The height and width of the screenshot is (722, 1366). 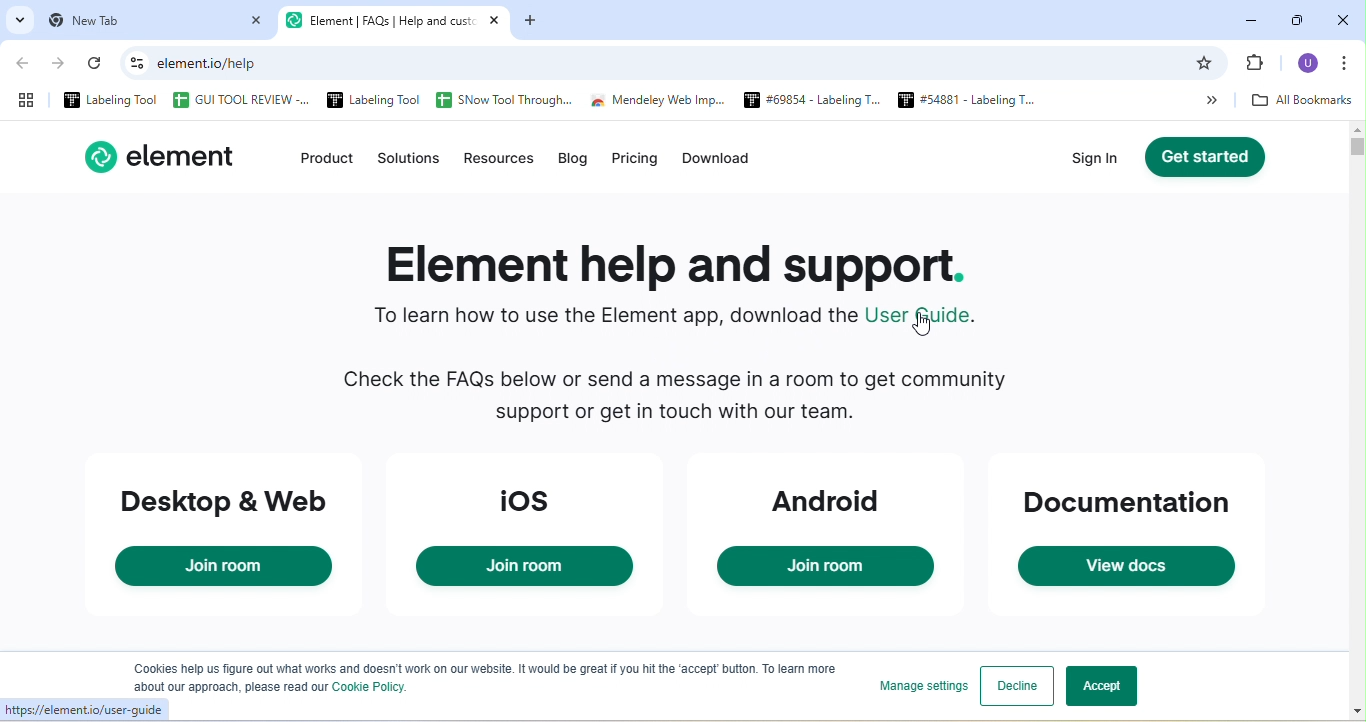 What do you see at coordinates (537, 500) in the screenshot?
I see `ios` at bounding box center [537, 500].